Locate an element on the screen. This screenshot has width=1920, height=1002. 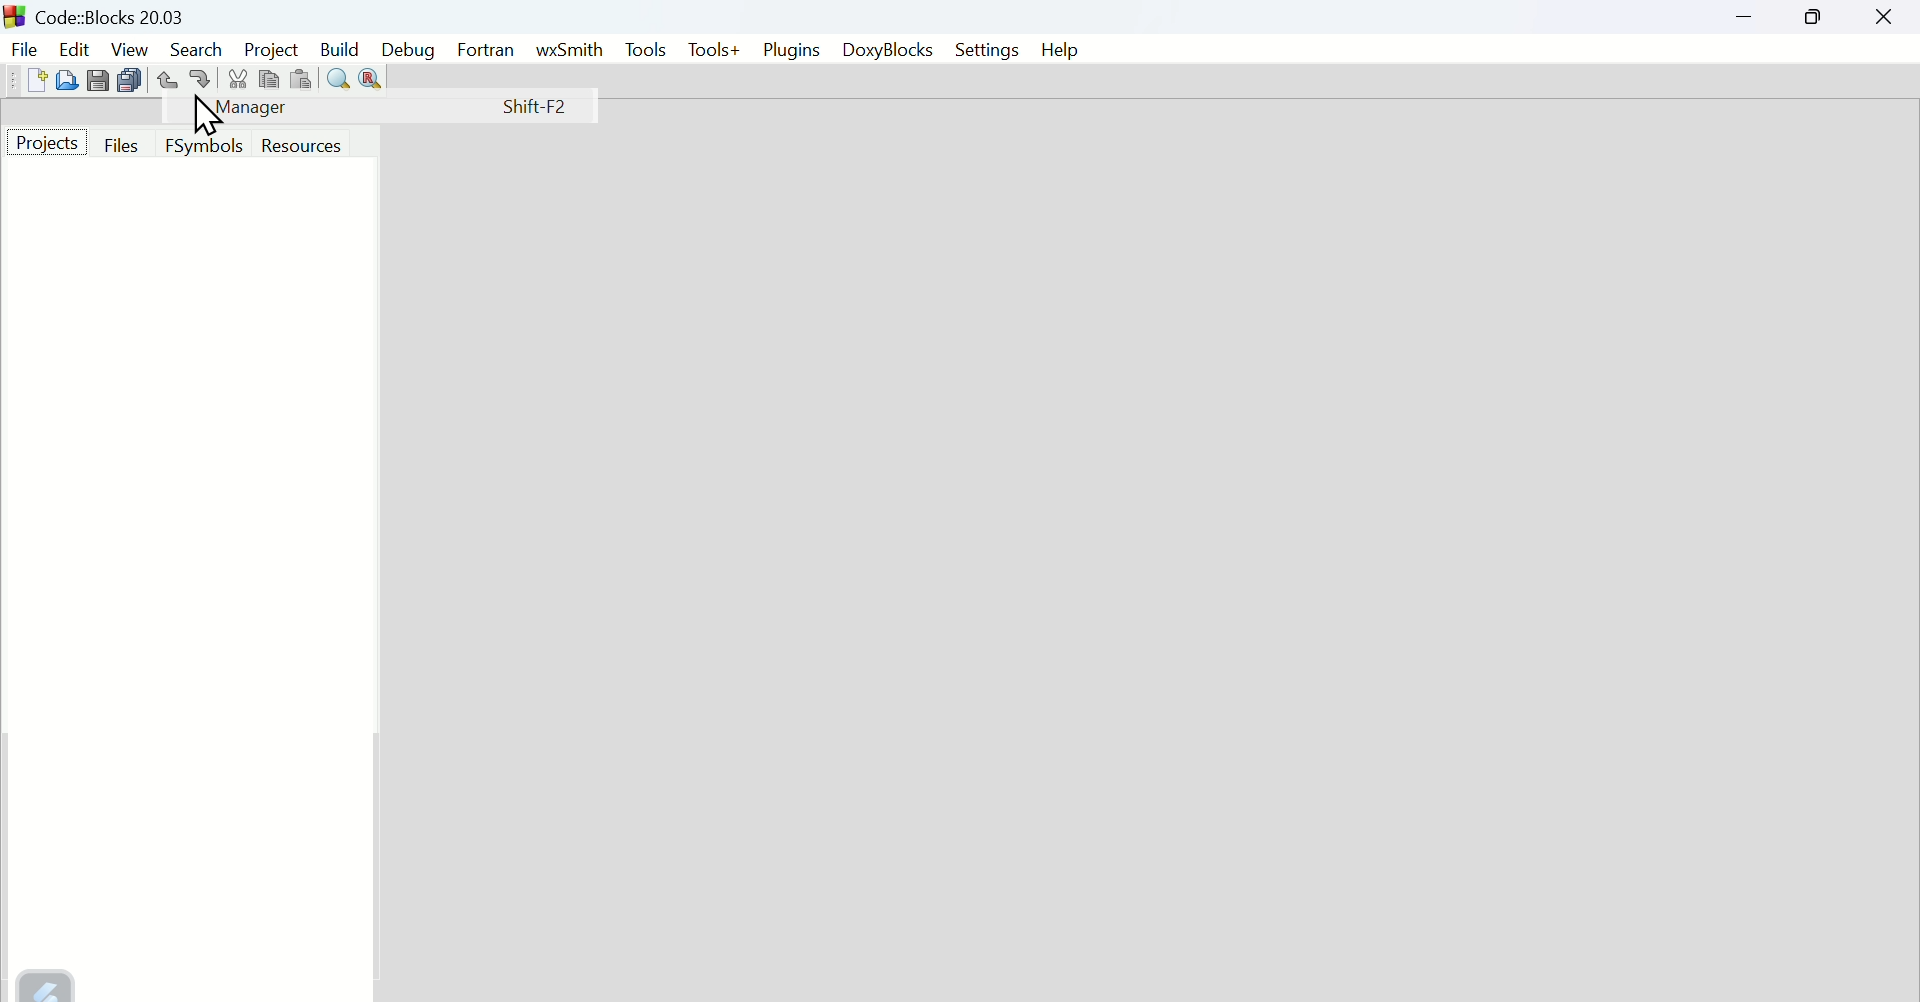
Undo is located at coordinates (167, 79).